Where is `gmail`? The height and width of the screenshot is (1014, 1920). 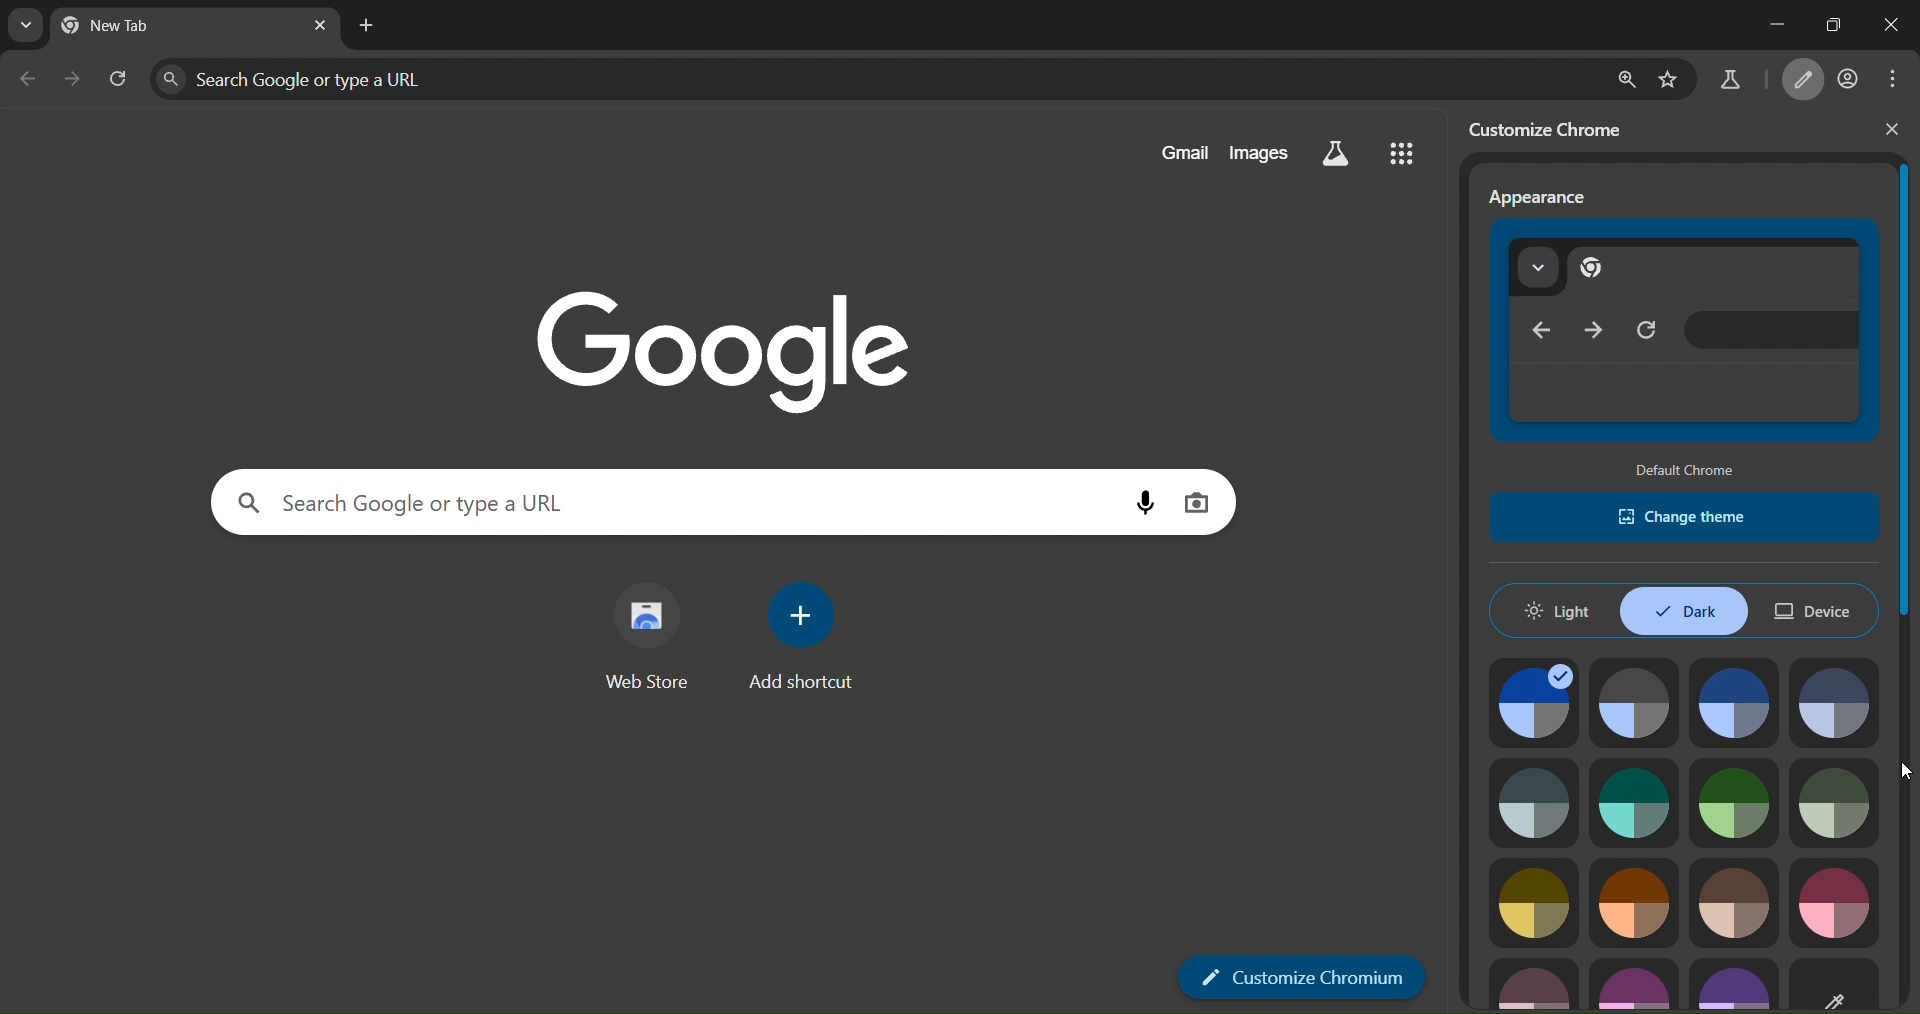 gmail is located at coordinates (1178, 153).